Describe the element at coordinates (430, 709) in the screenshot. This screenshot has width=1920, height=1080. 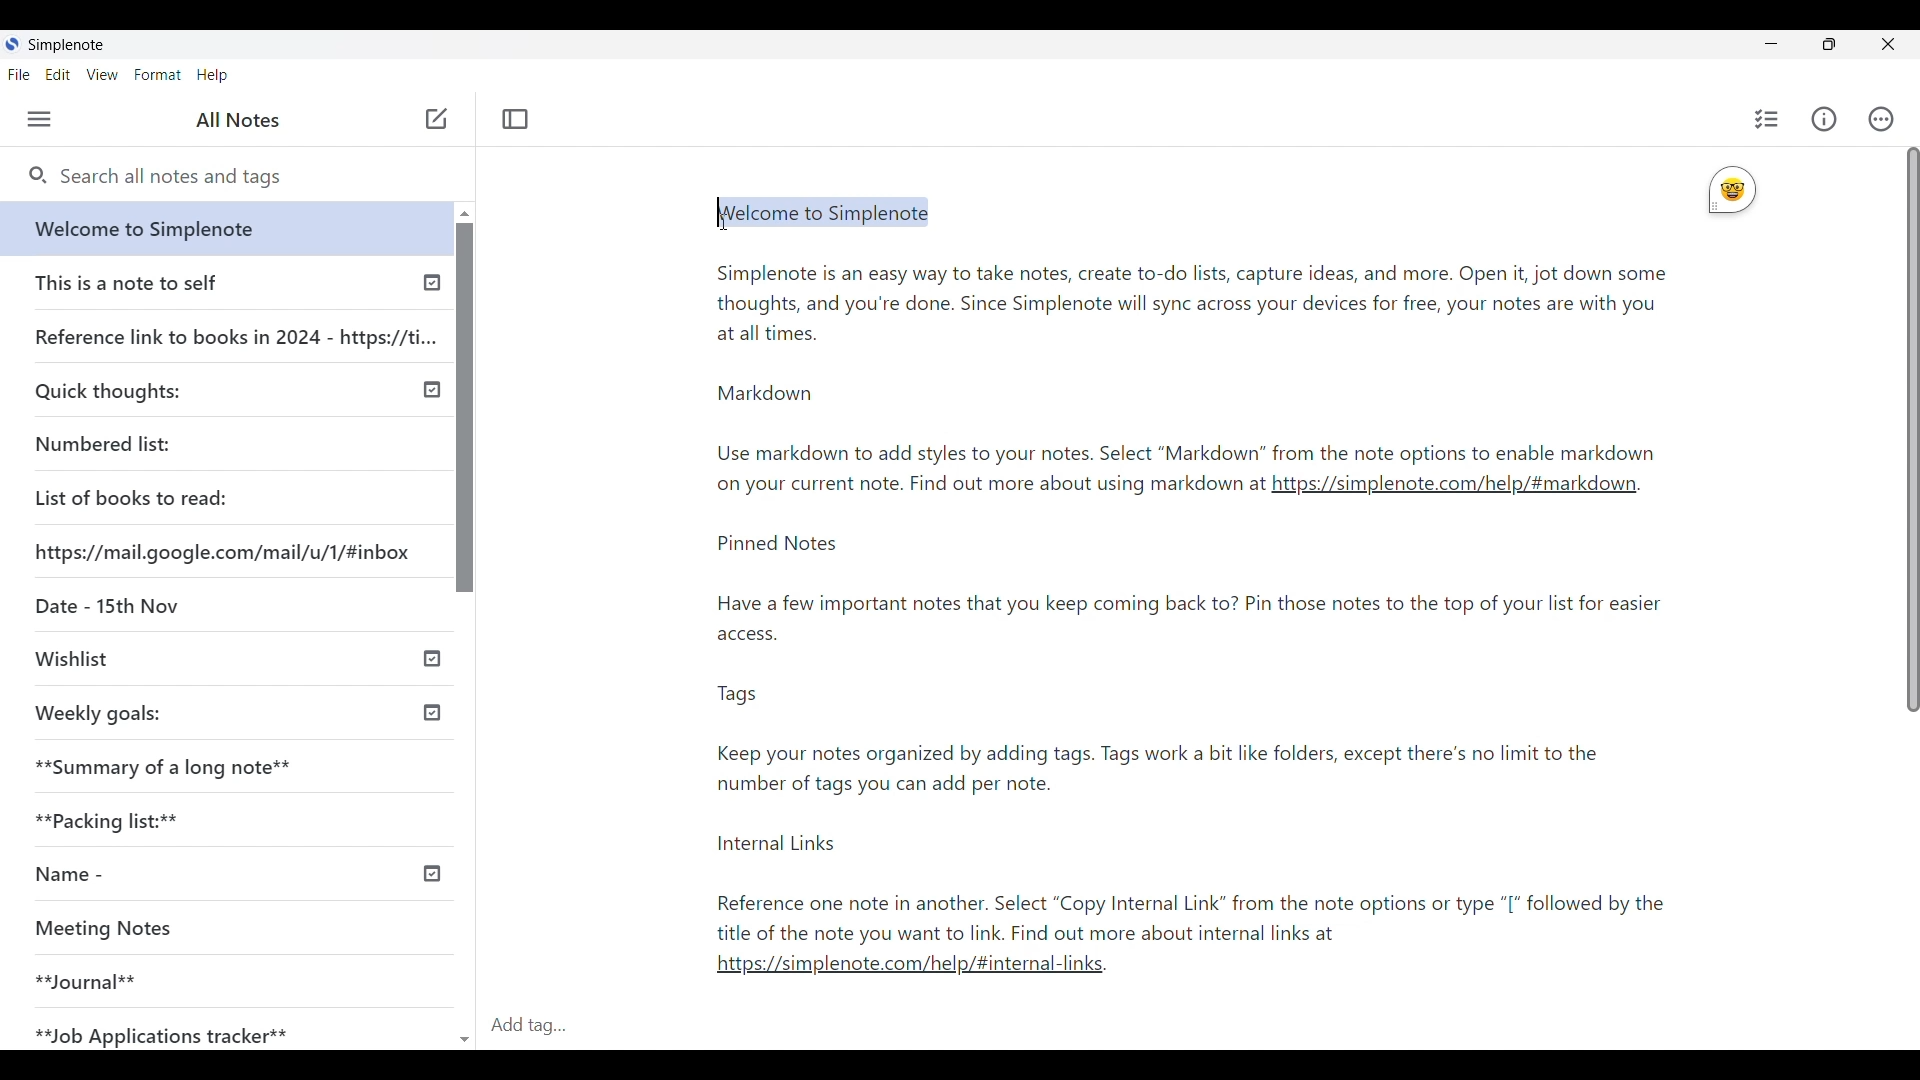
I see `Check icon indicates published notes` at that location.